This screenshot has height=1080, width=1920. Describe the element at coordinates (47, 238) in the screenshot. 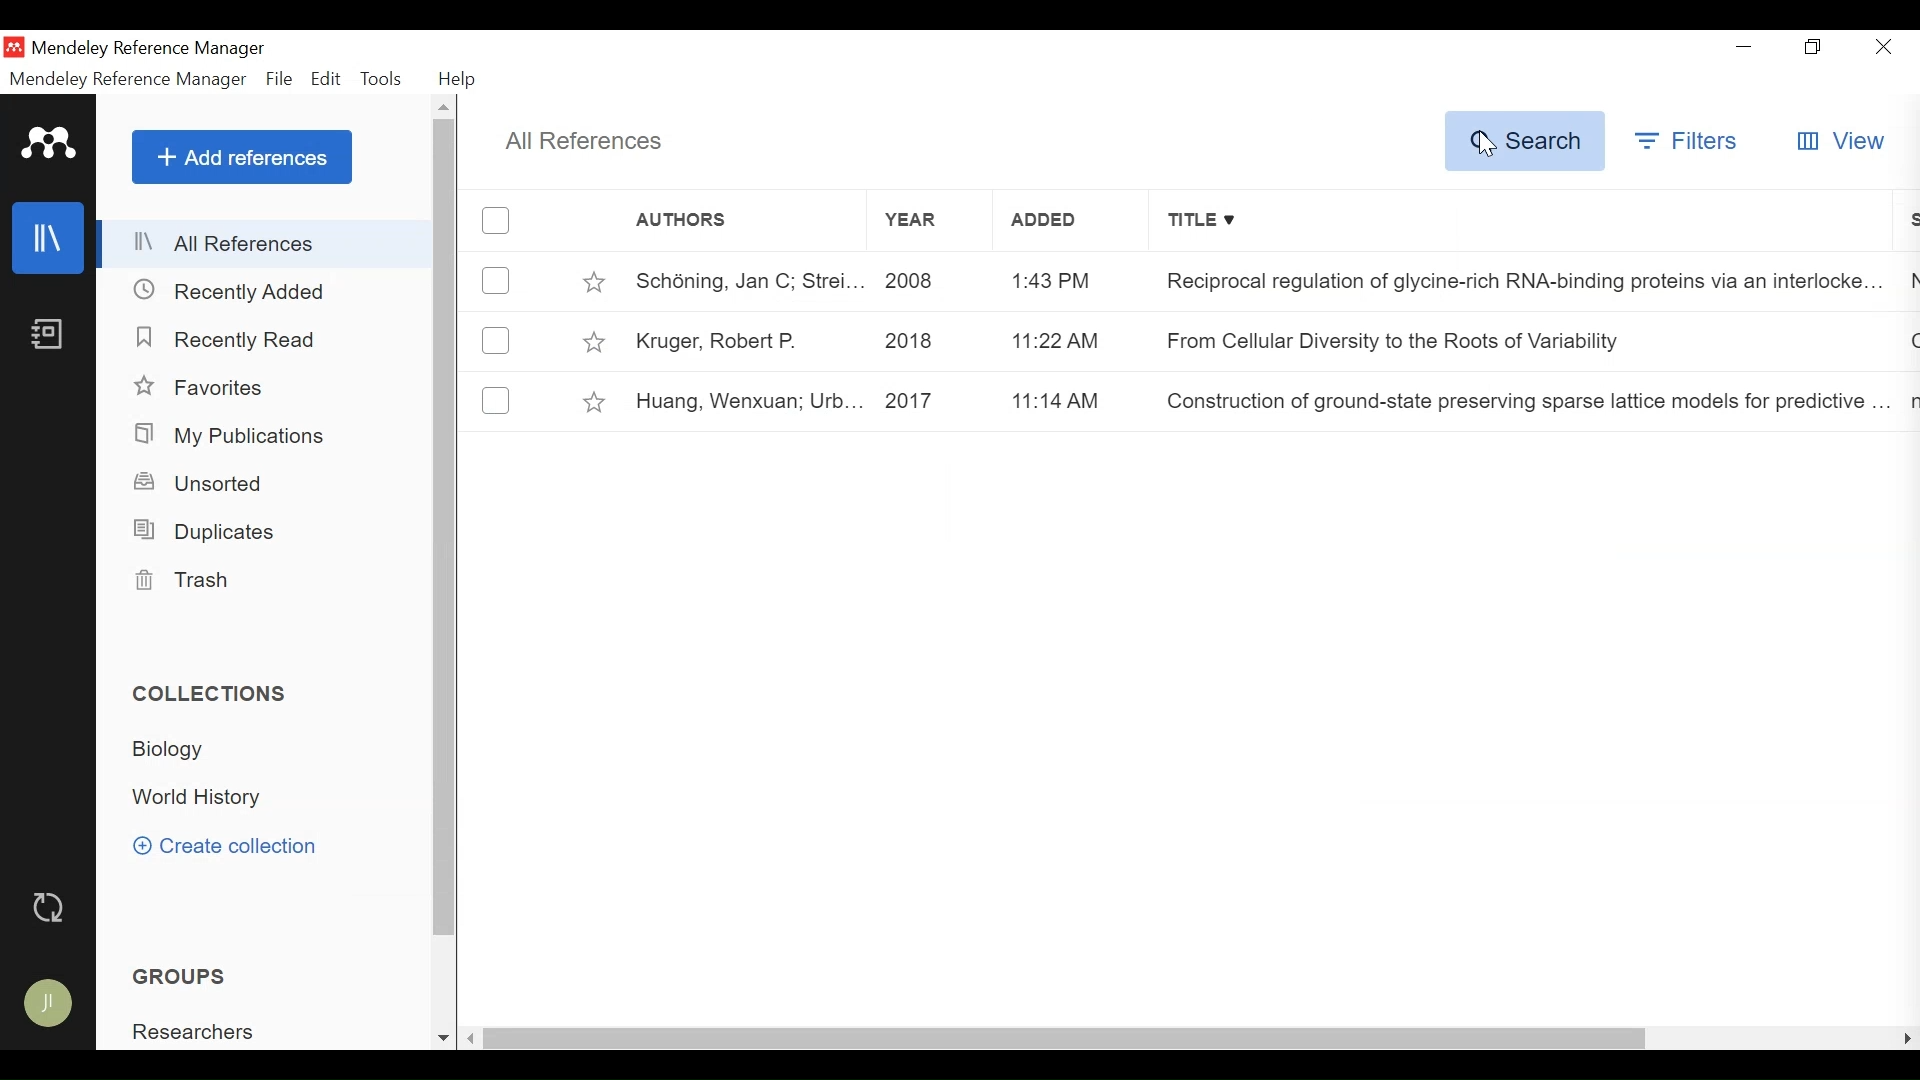

I see `Library` at that location.